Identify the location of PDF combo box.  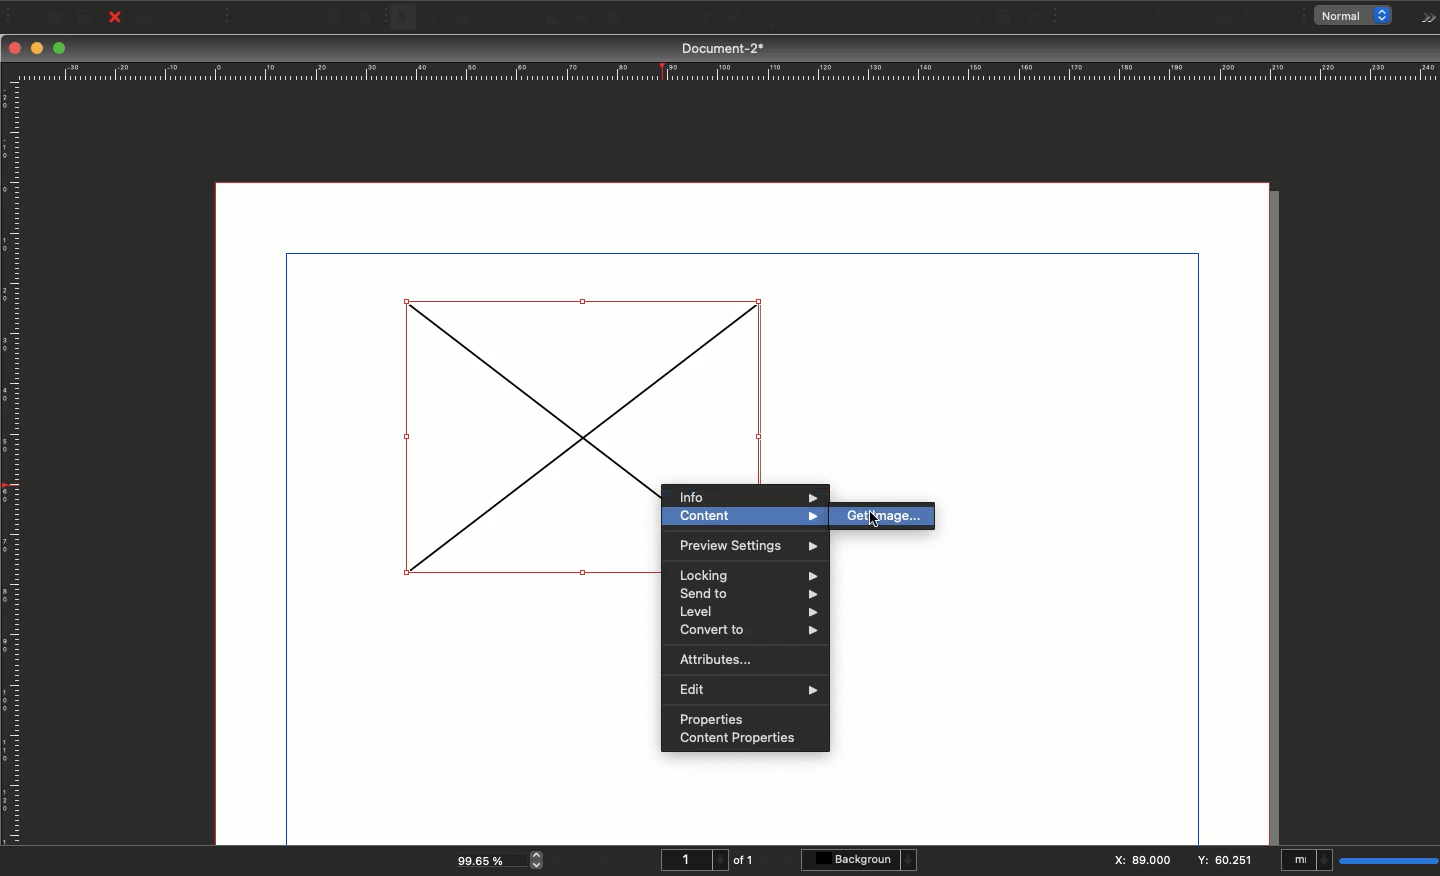
(1190, 18).